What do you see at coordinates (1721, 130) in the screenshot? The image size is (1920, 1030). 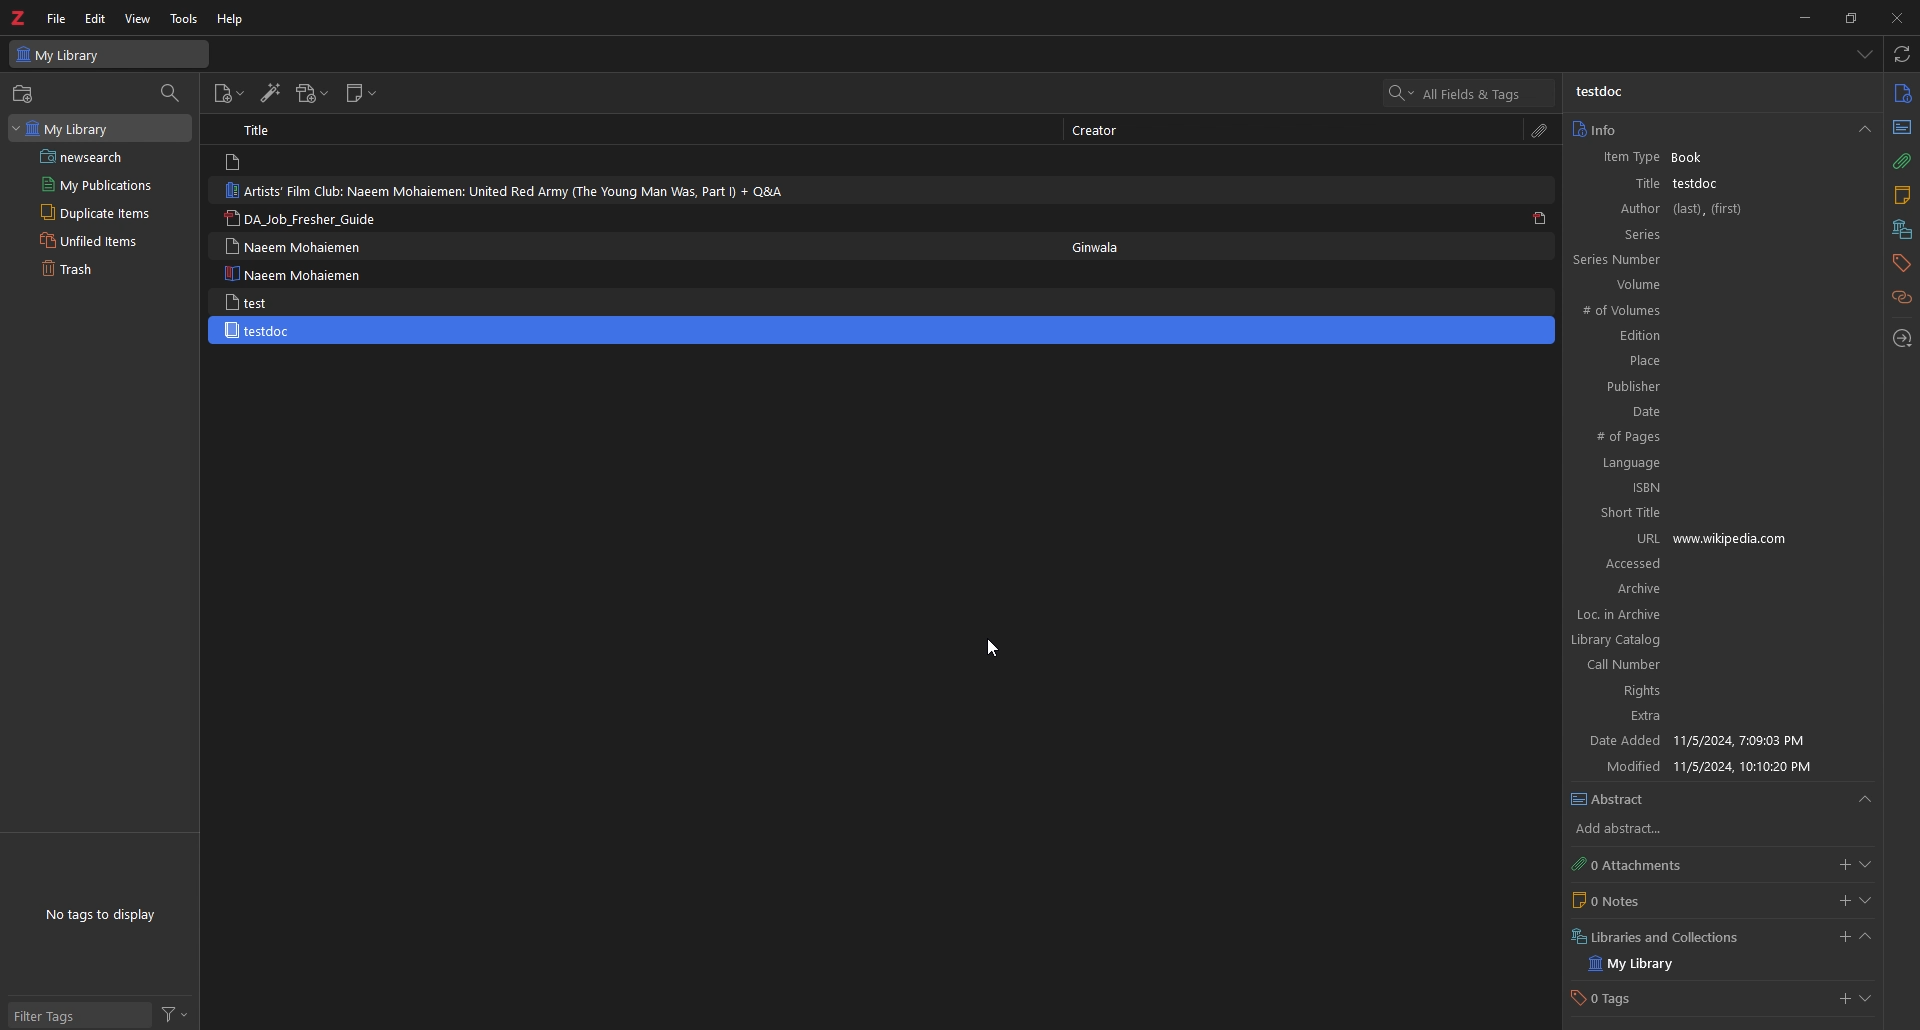 I see `info` at bounding box center [1721, 130].